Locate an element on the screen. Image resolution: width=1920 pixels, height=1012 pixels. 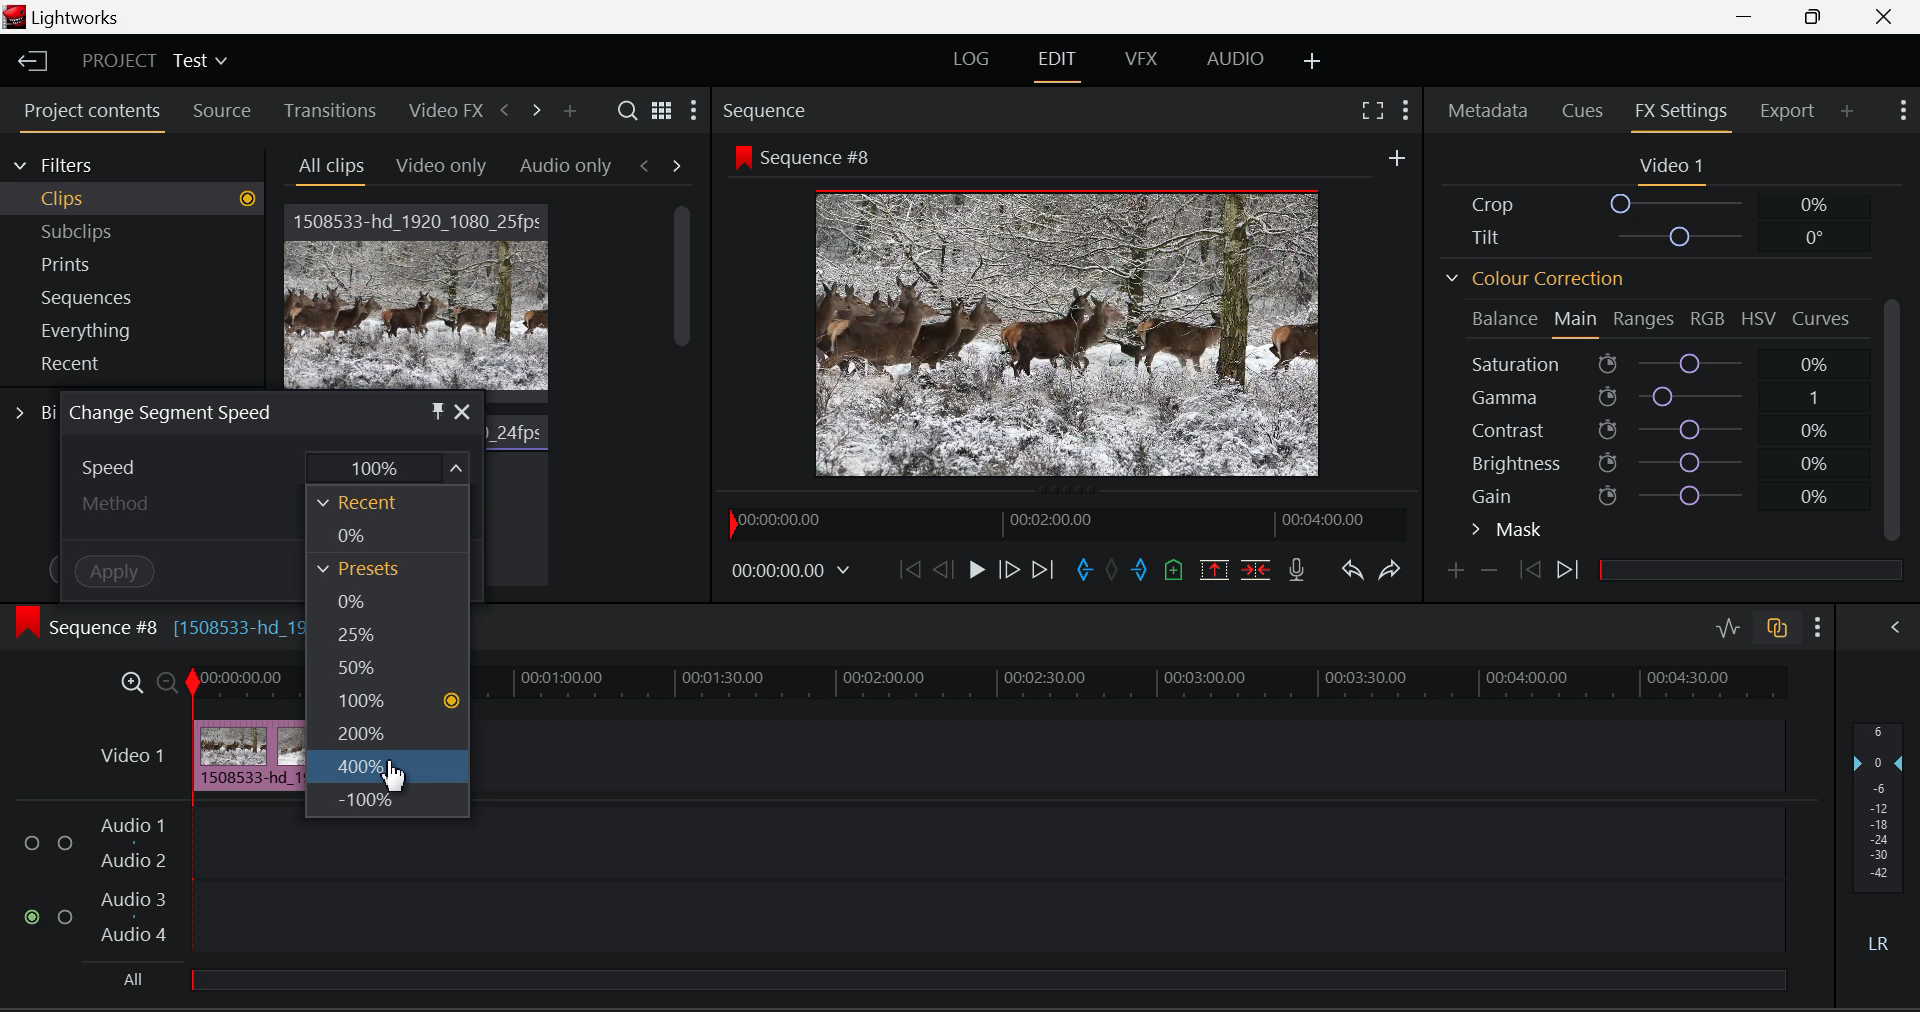
[1508533-hd_1920_108 is located at coordinates (238, 628).